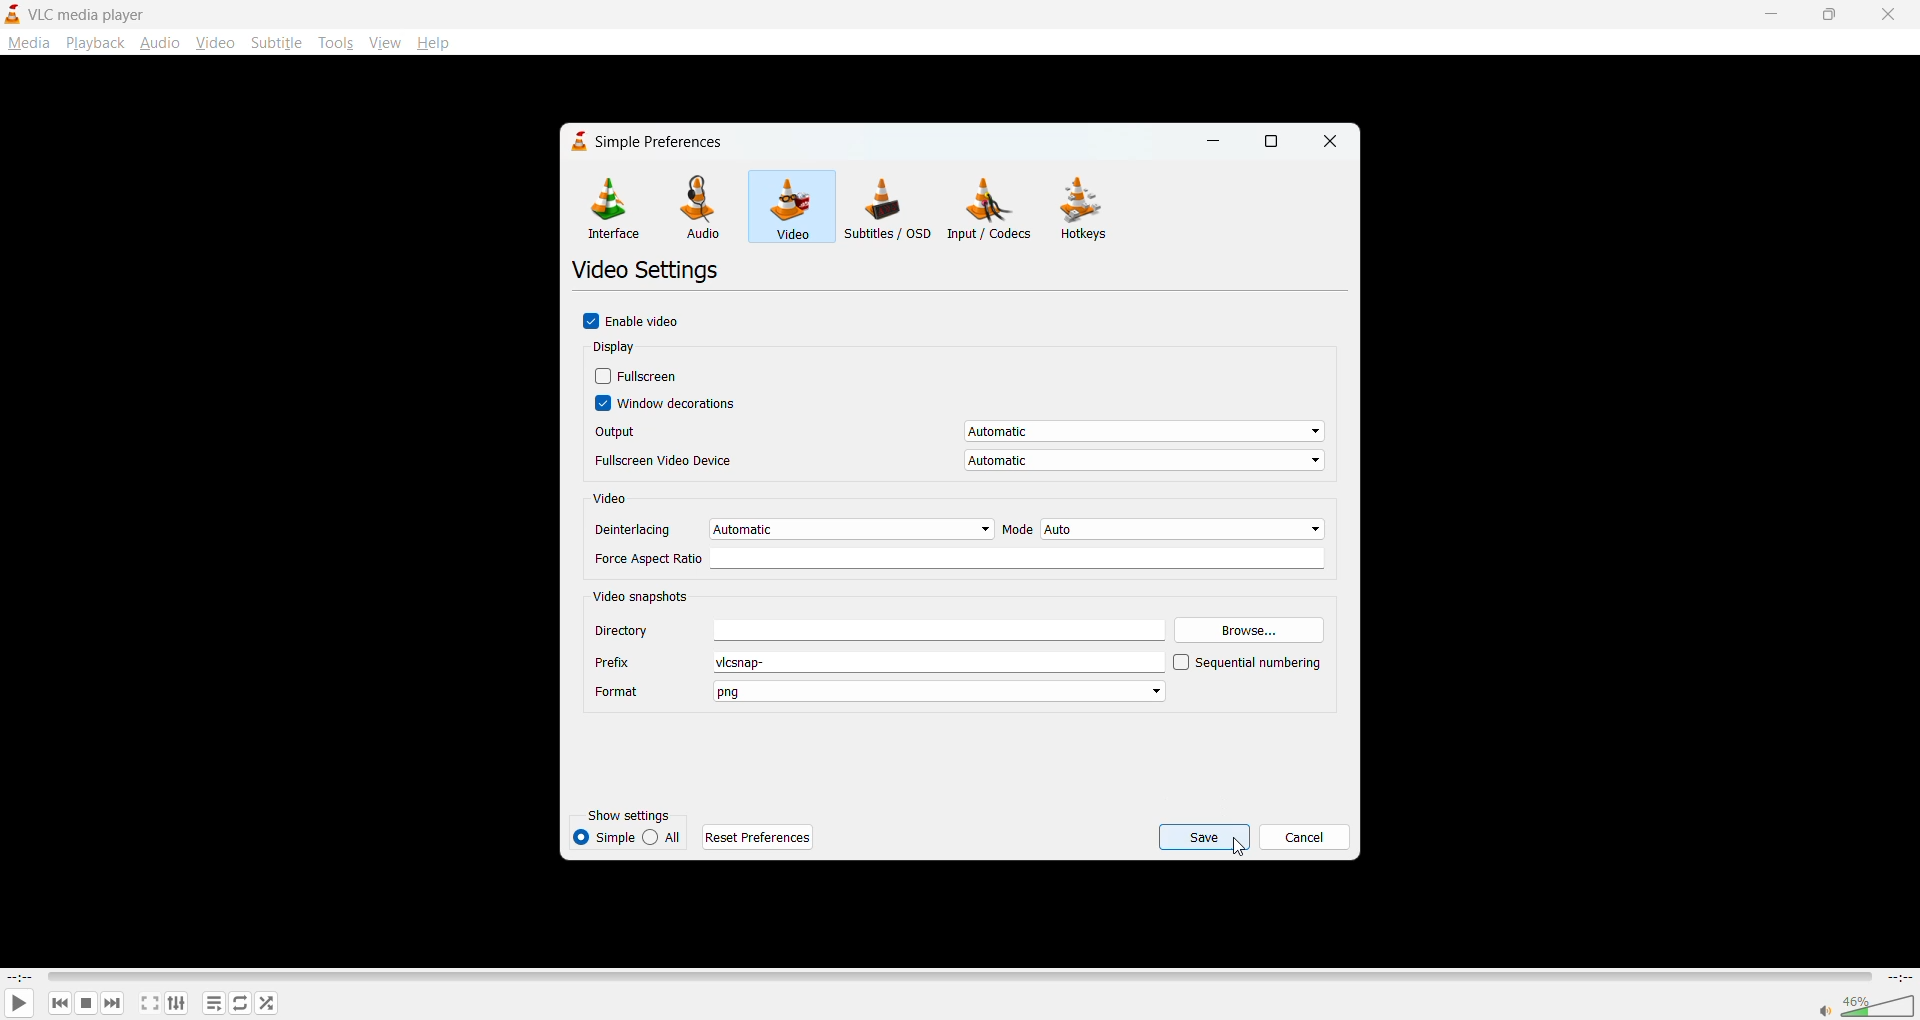 This screenshot has width=1920, height=1020. What do you see at coordinates (1217, 141) in the screenshot?
I see `minimize` at bounding box center [1217, 141].